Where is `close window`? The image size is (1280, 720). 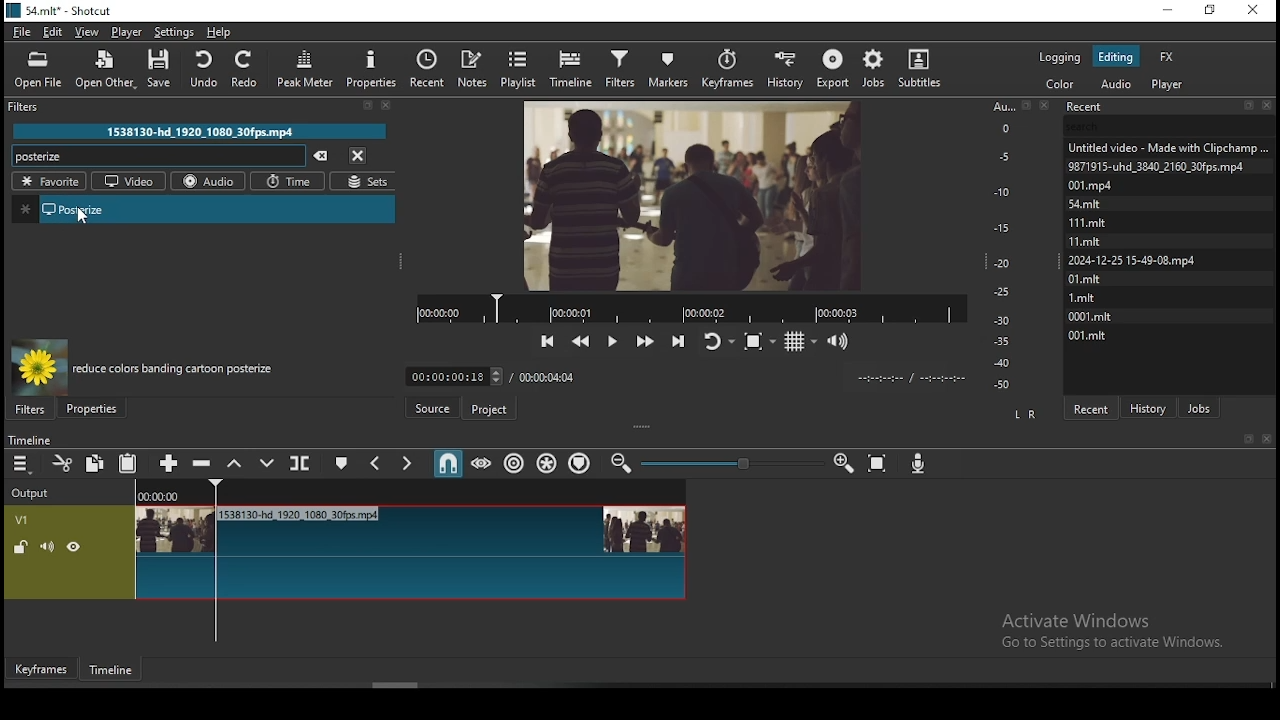
close window is located at coordinates (1257, 11).